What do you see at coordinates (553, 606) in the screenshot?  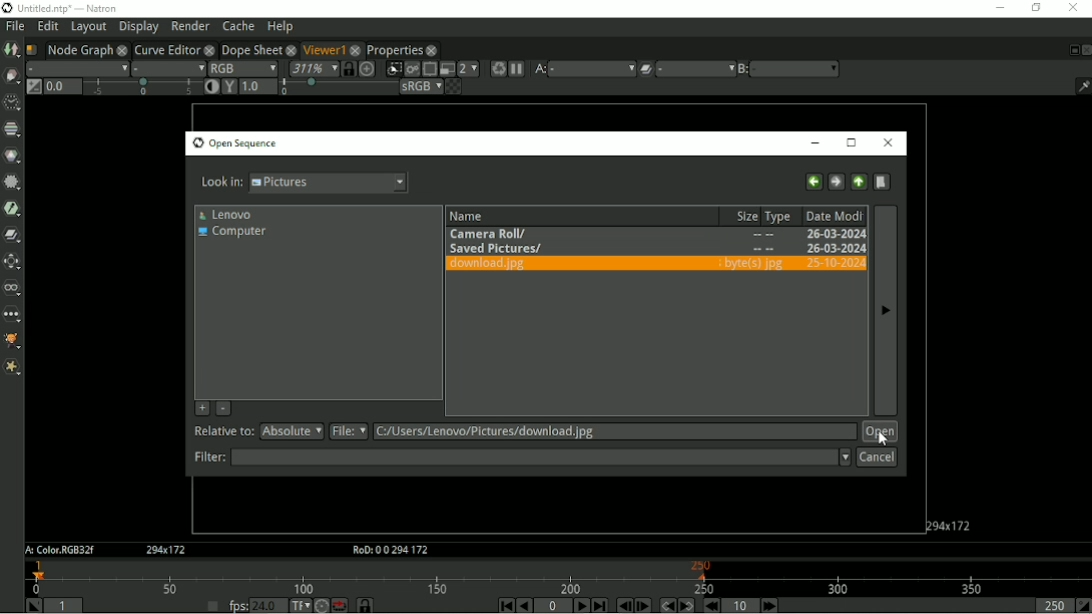 I see `Current frame` at bounding box center [553, 606].